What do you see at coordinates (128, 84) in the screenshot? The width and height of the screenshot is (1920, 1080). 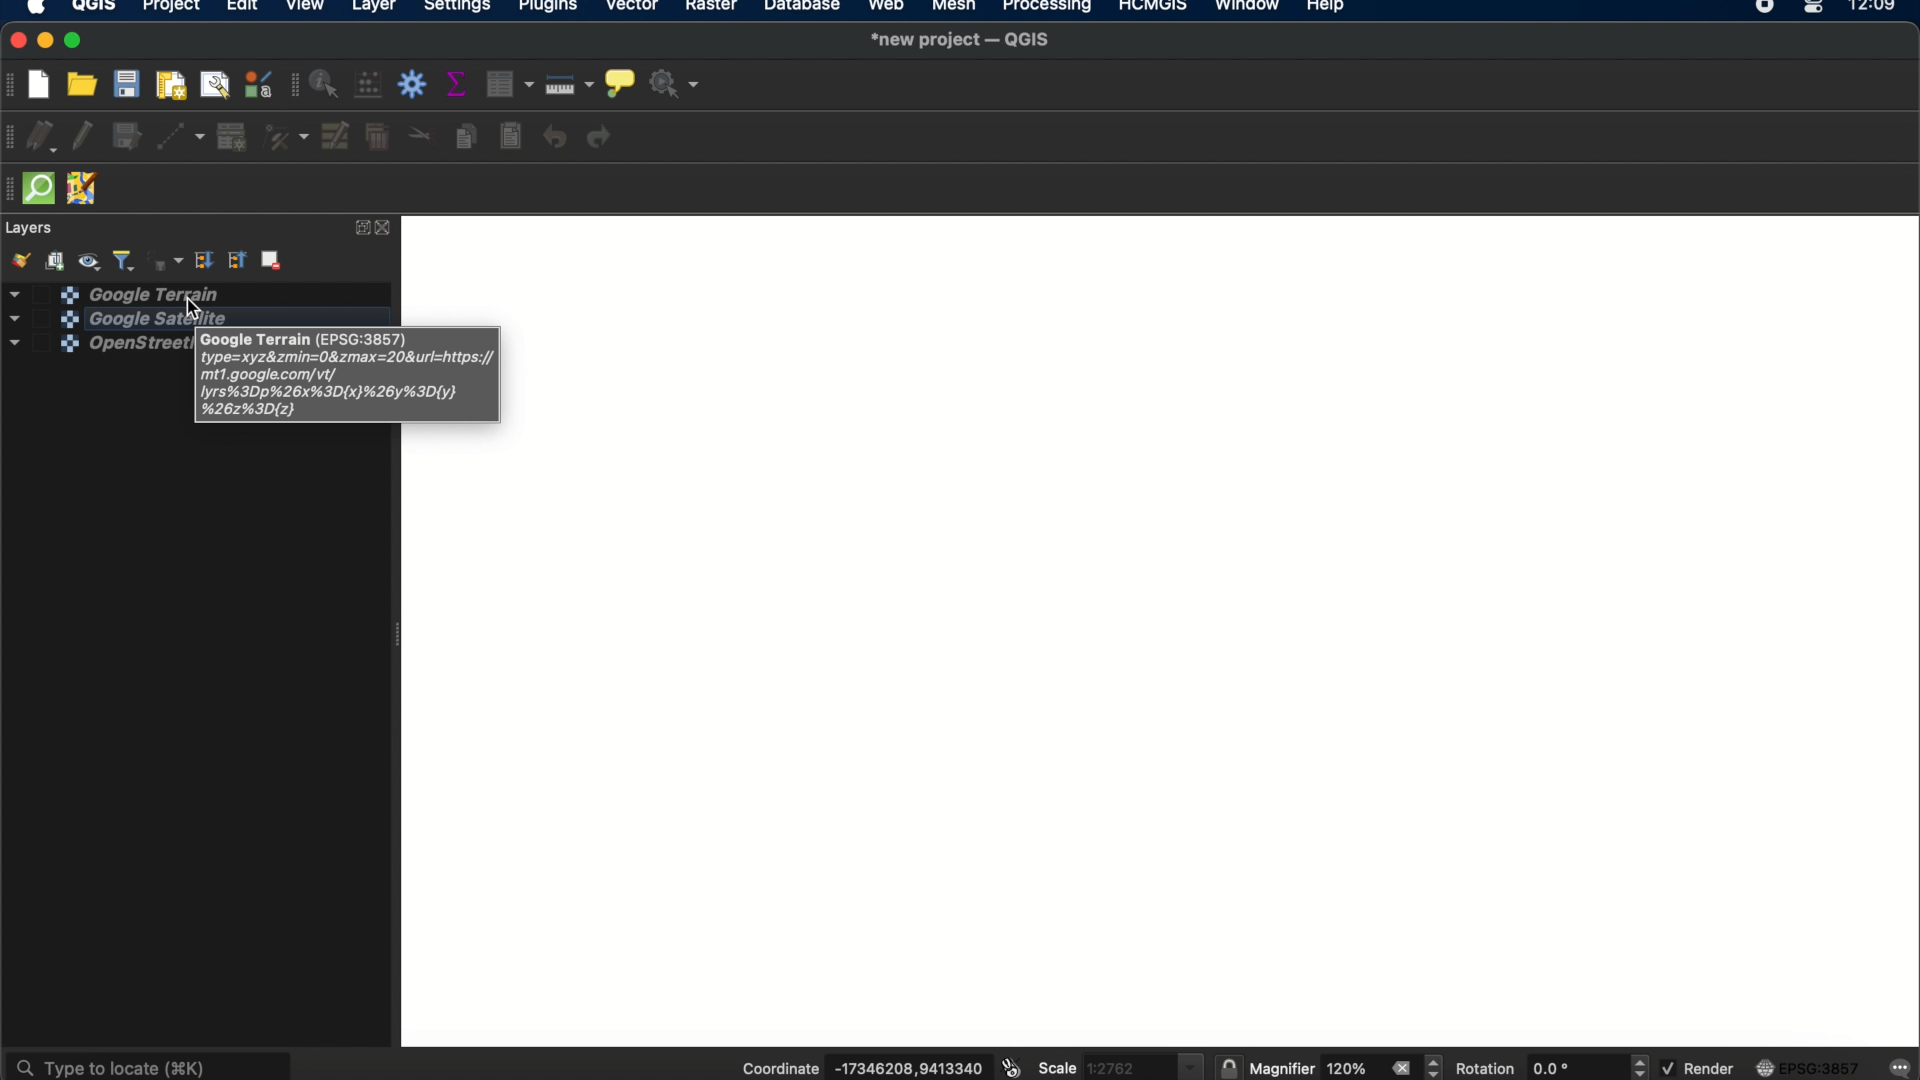 I see `save project t` at bounding box center [128, 84].